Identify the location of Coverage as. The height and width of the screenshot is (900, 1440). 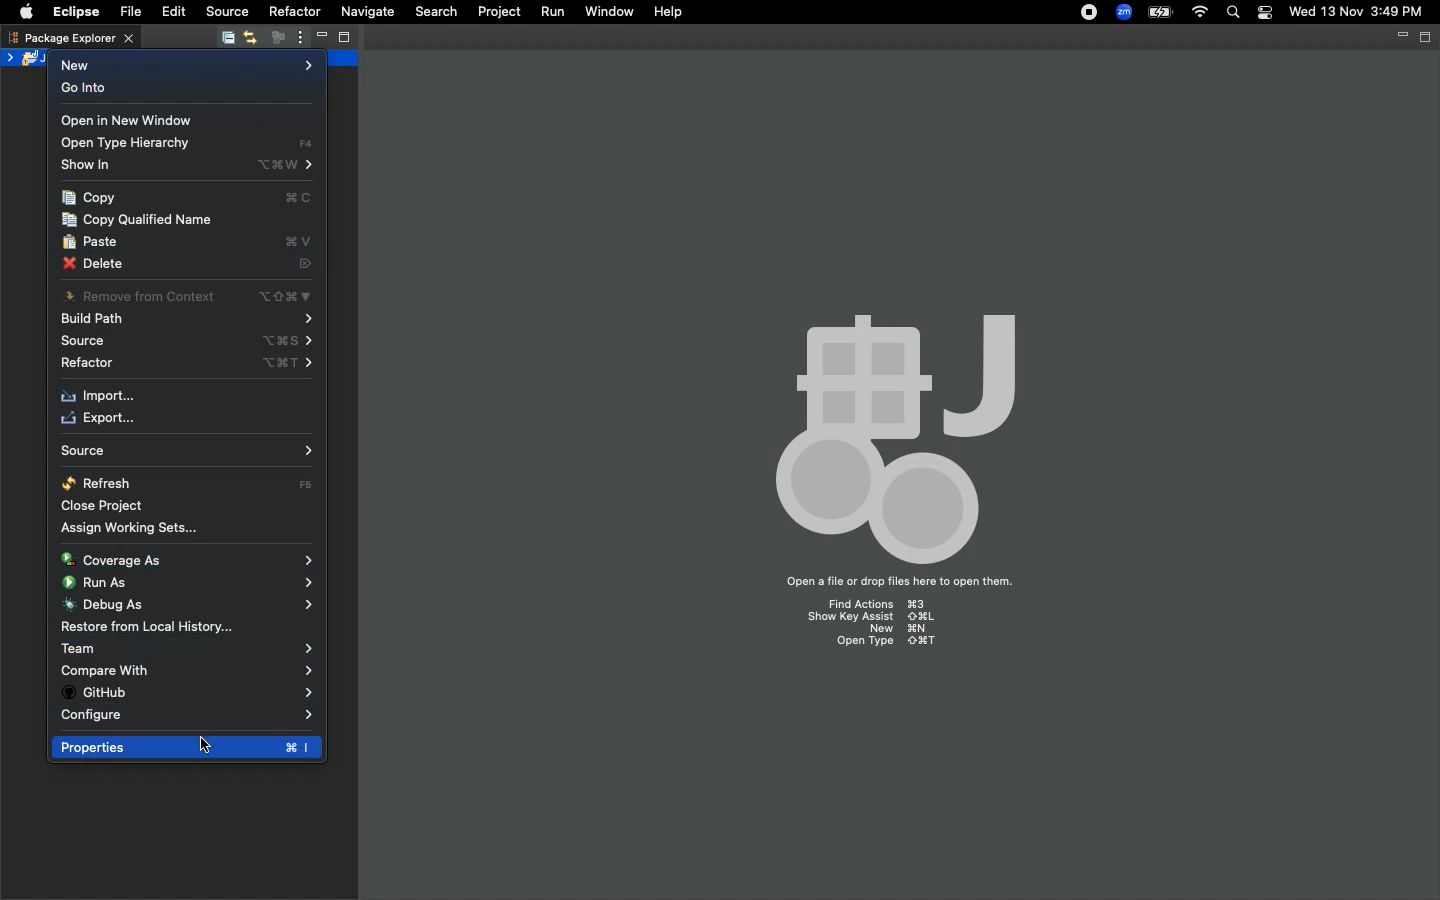
(189, 561).